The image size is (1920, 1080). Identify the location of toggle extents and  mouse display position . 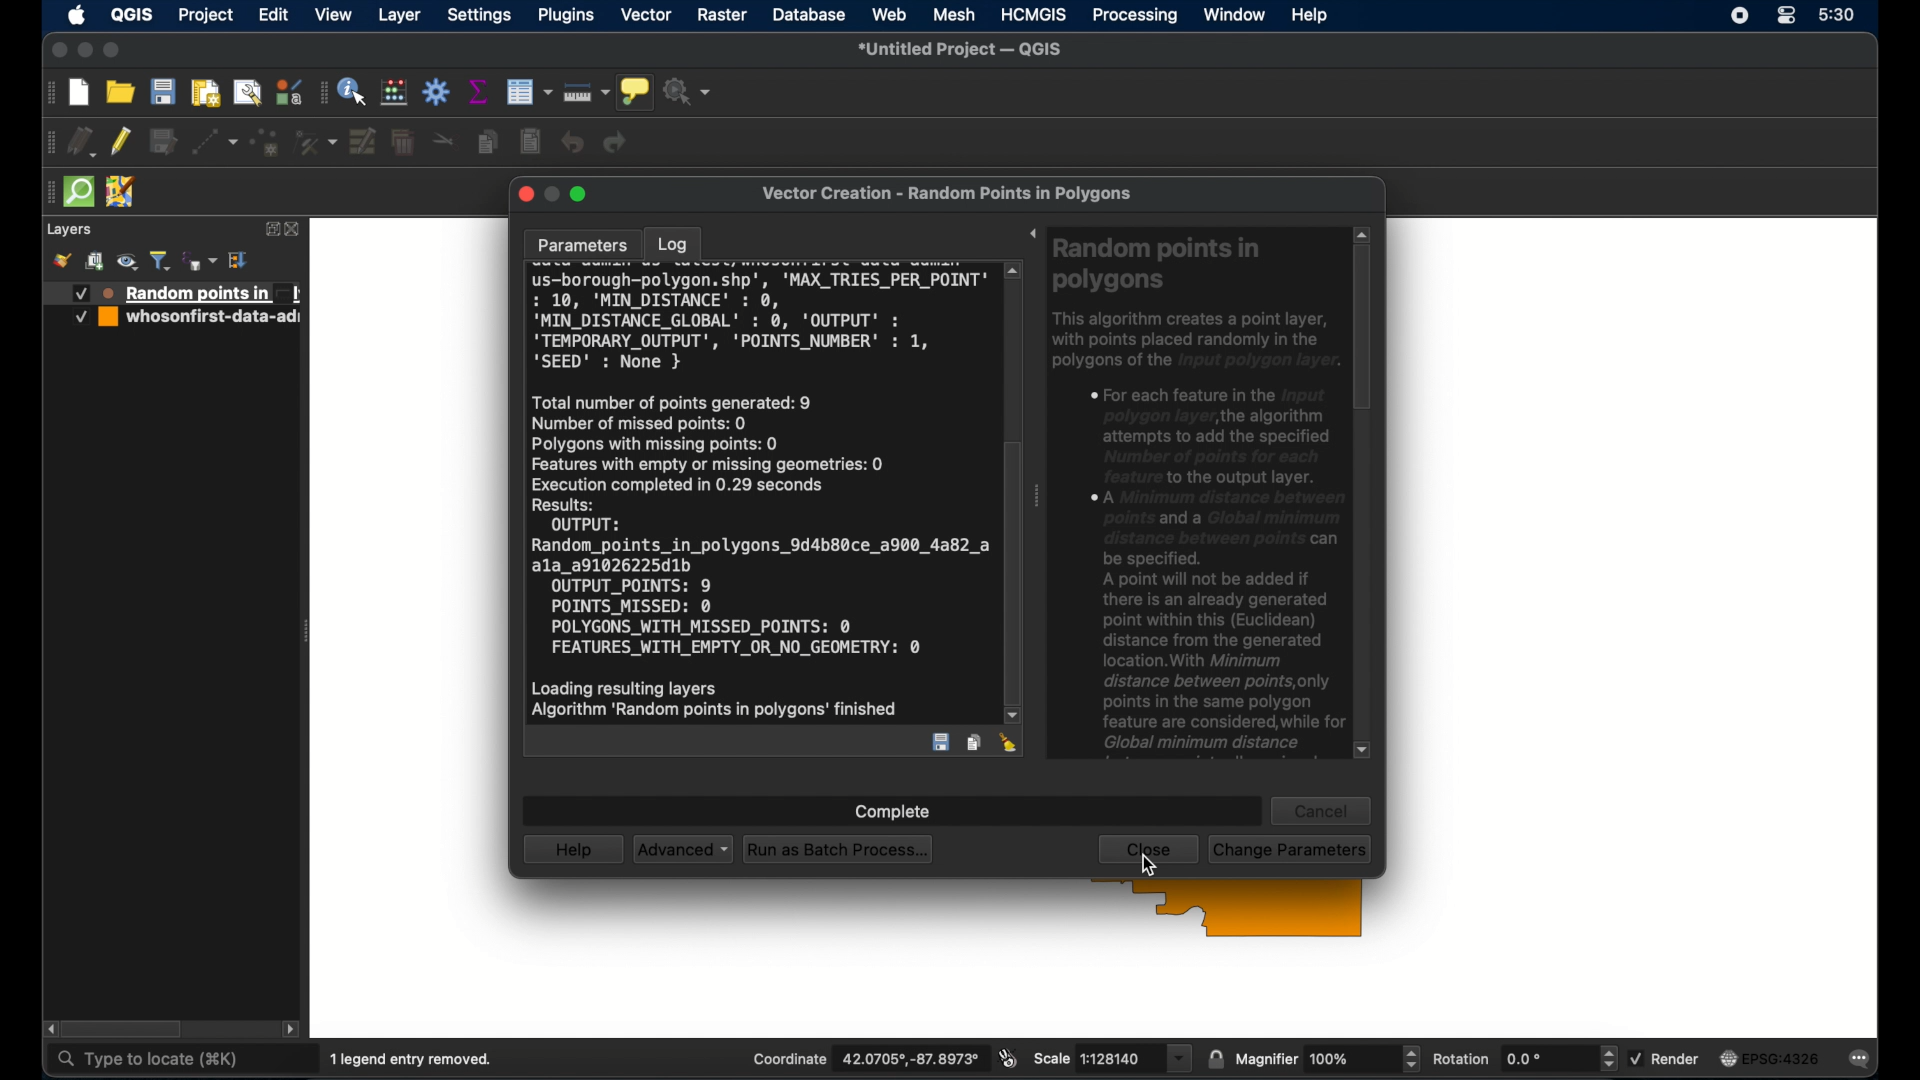
(1008, 1057).